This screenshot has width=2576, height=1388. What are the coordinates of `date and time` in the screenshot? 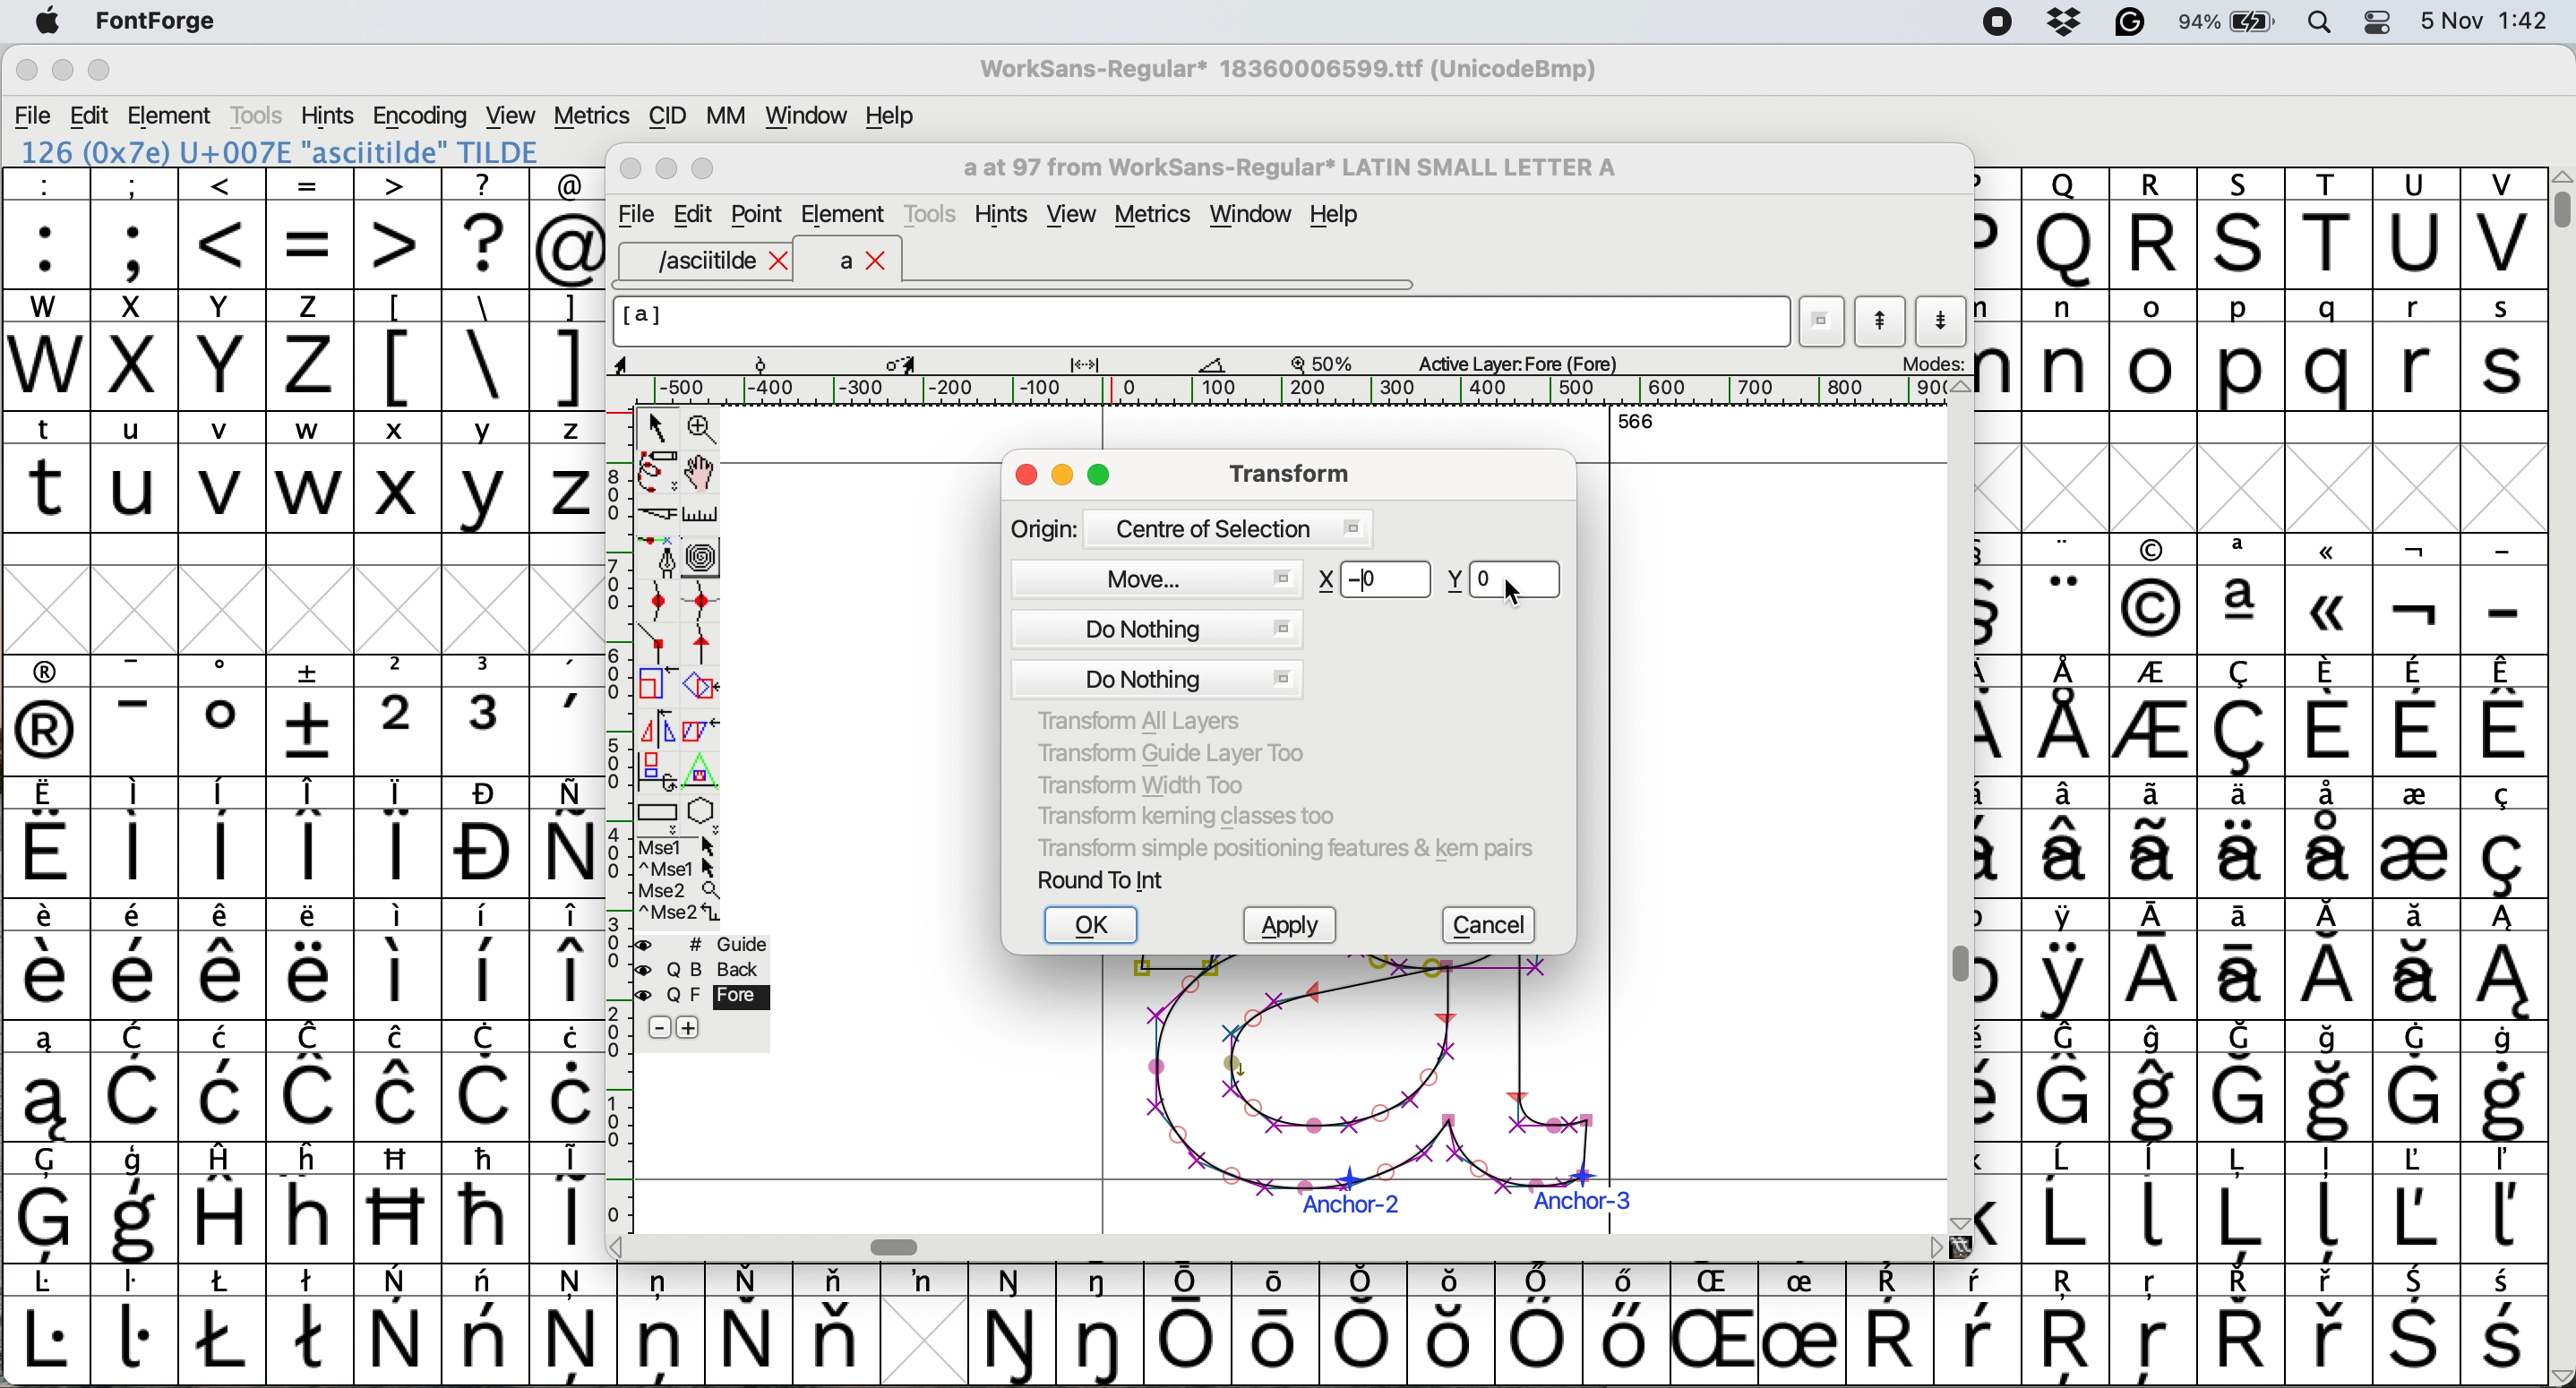 It's located at (2486, 18).